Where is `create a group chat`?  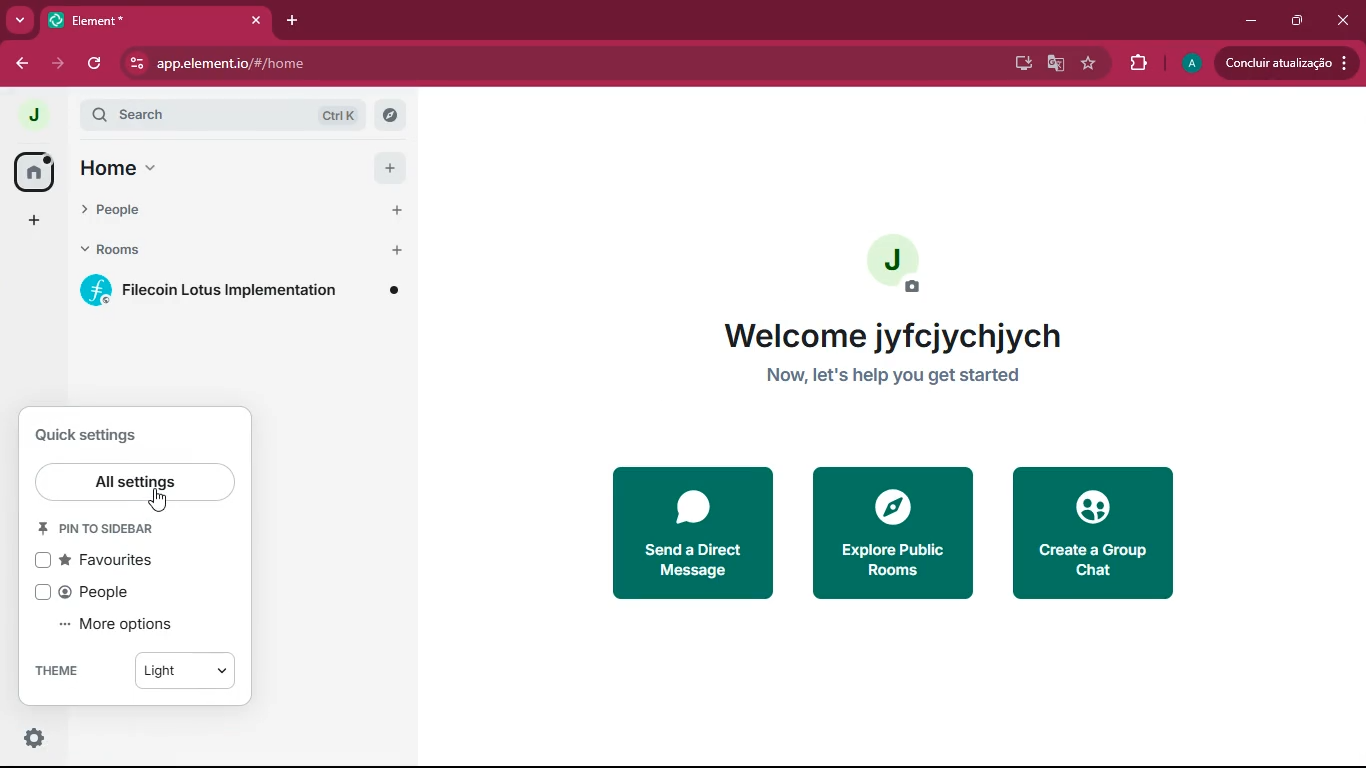 create a group chat is located at coordinates (1088, 533).